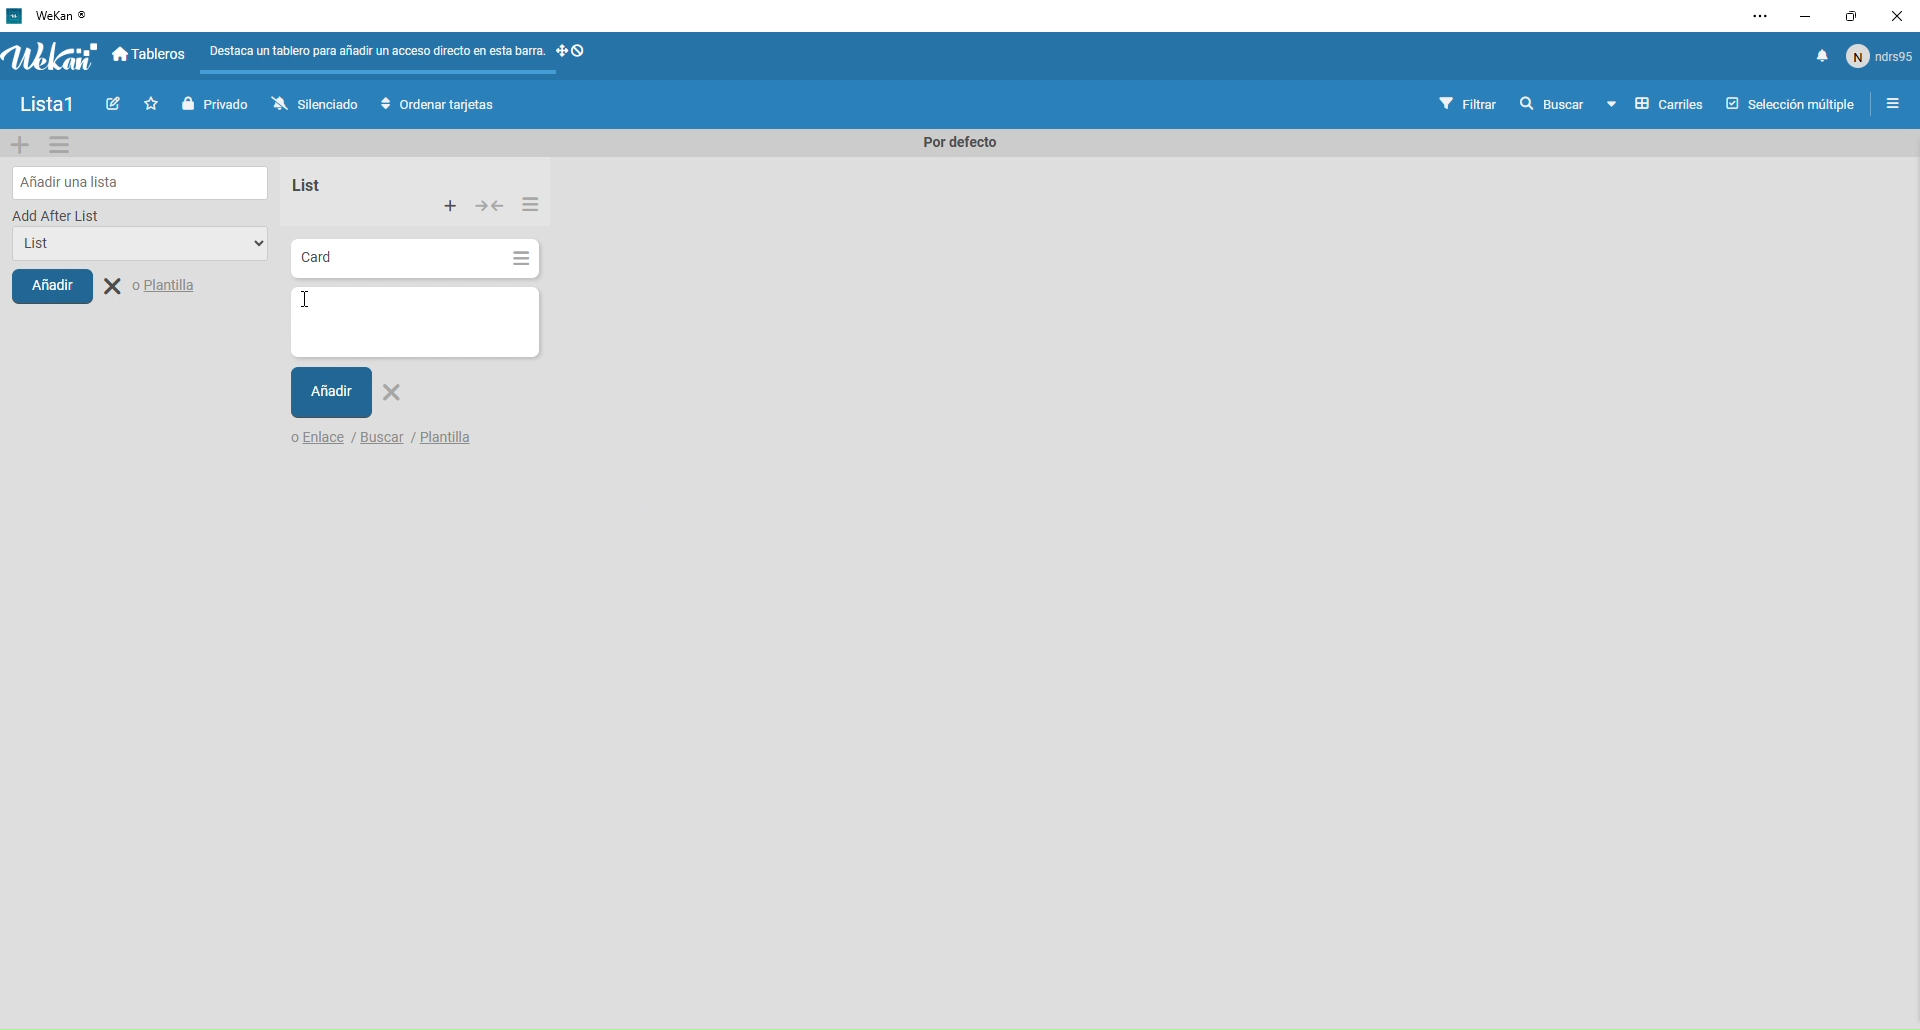 The width and height of the screenshot is (1920, 1030). I want to click on More, so click(530, 202).